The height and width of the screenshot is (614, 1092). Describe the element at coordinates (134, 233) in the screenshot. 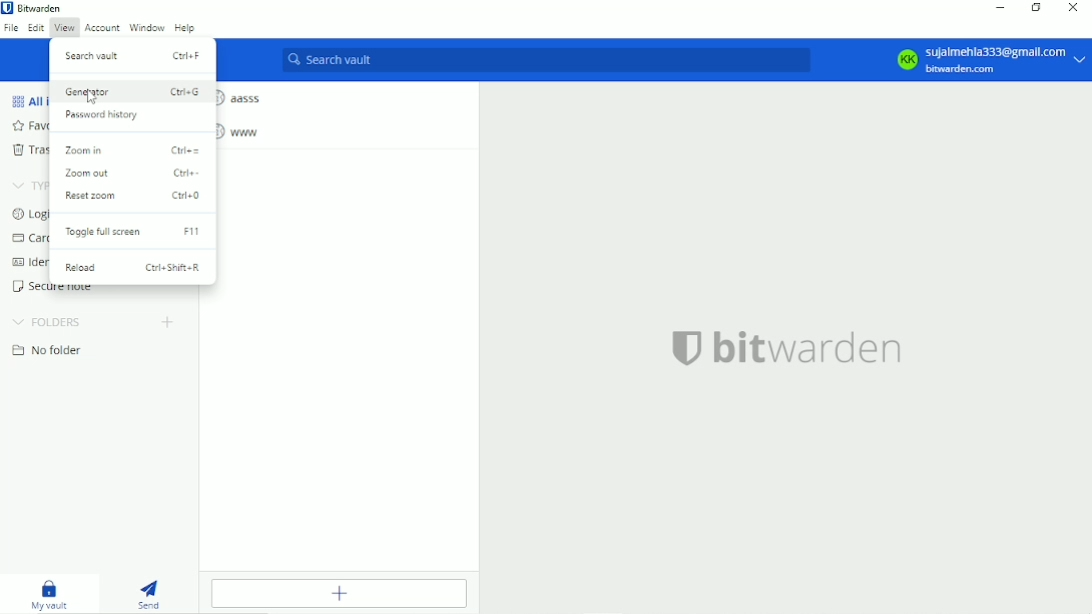

I see `Toggle full screen` at that location.